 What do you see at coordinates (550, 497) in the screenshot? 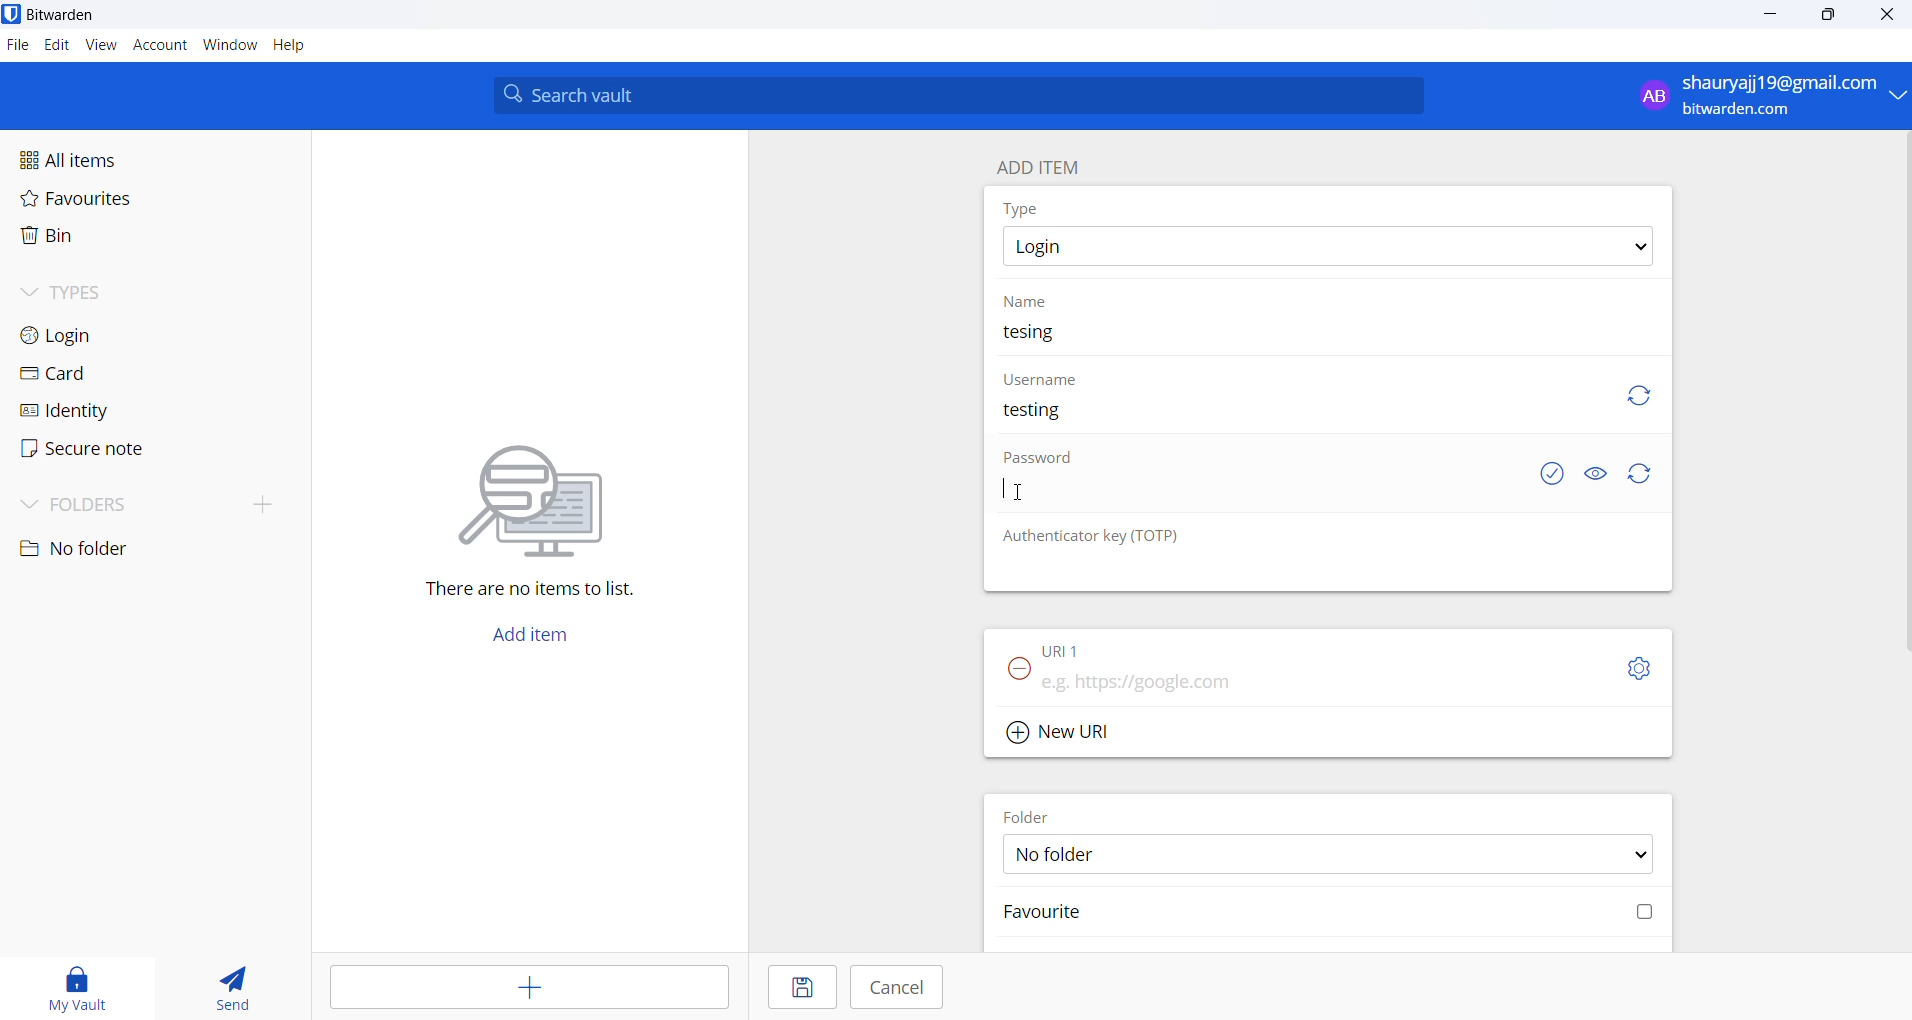
I see `graphical illustration conveying searching for a file` at bounding box center [550, 497].